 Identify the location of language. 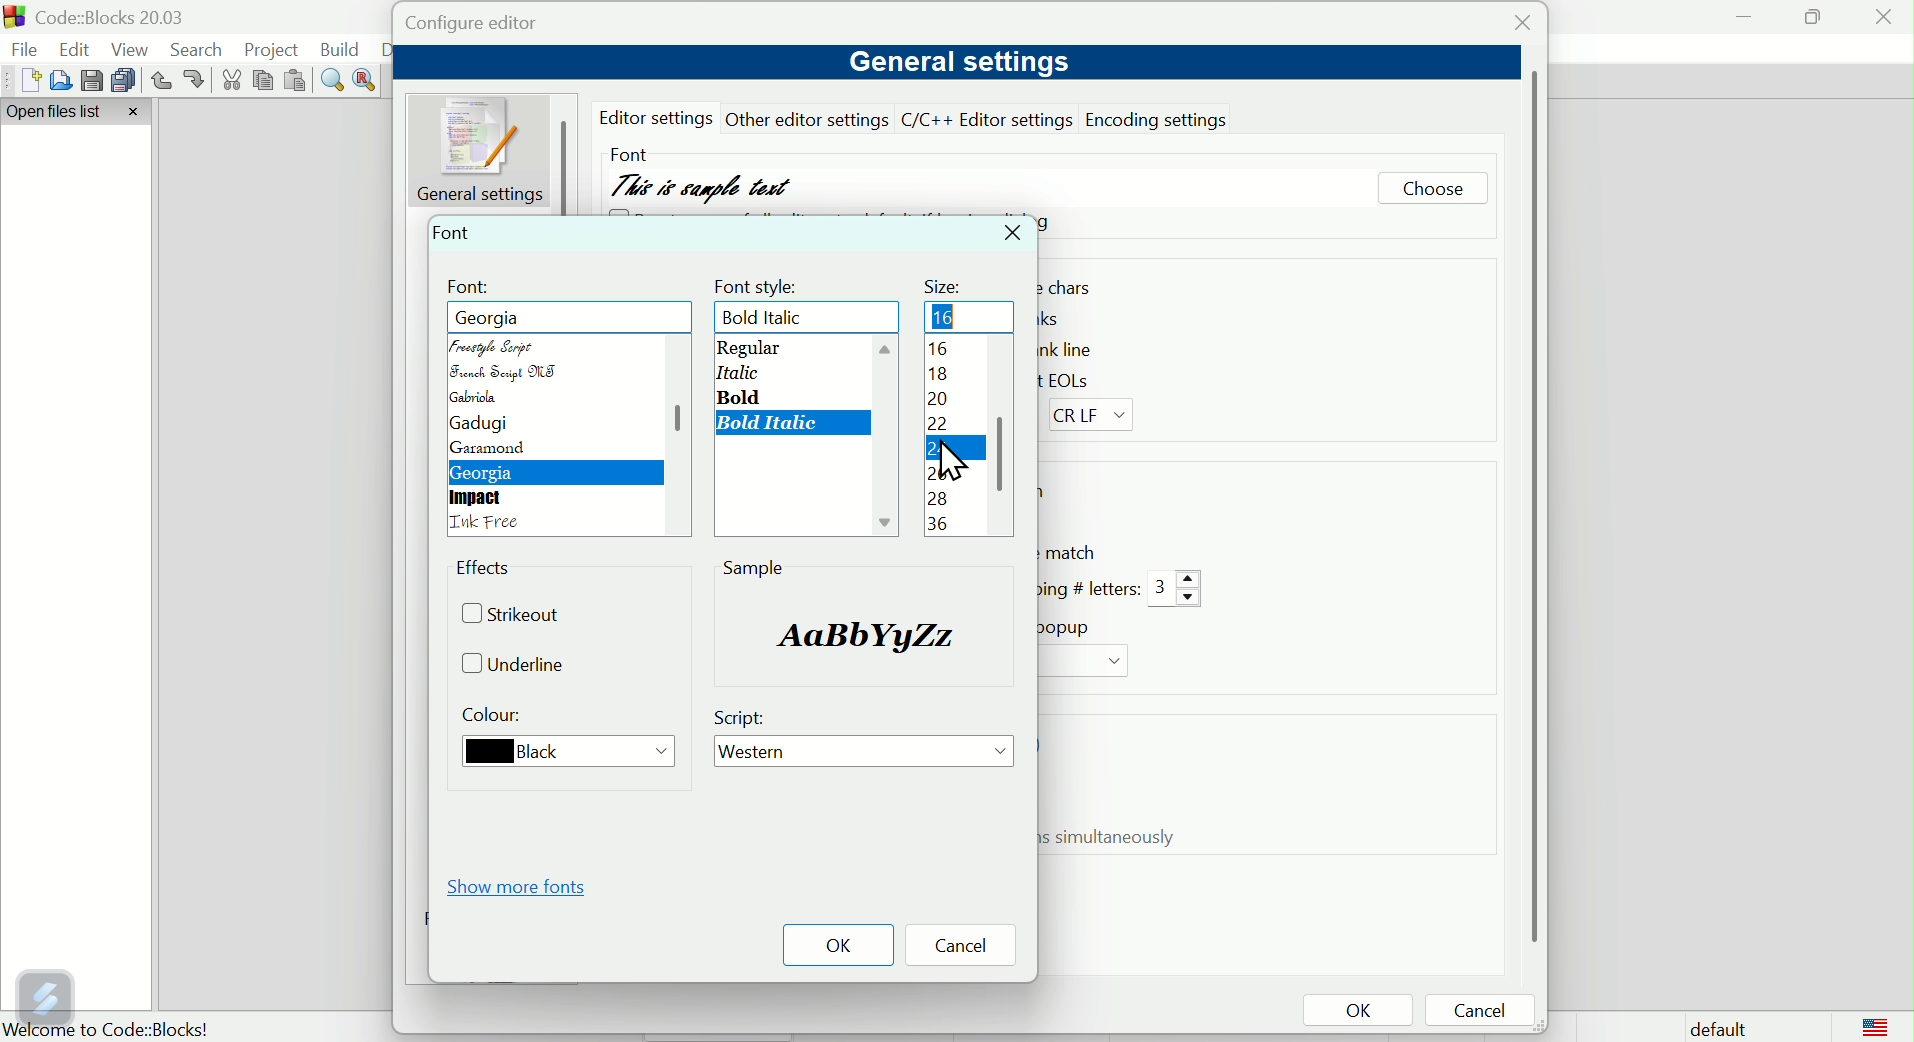
(490, 524).